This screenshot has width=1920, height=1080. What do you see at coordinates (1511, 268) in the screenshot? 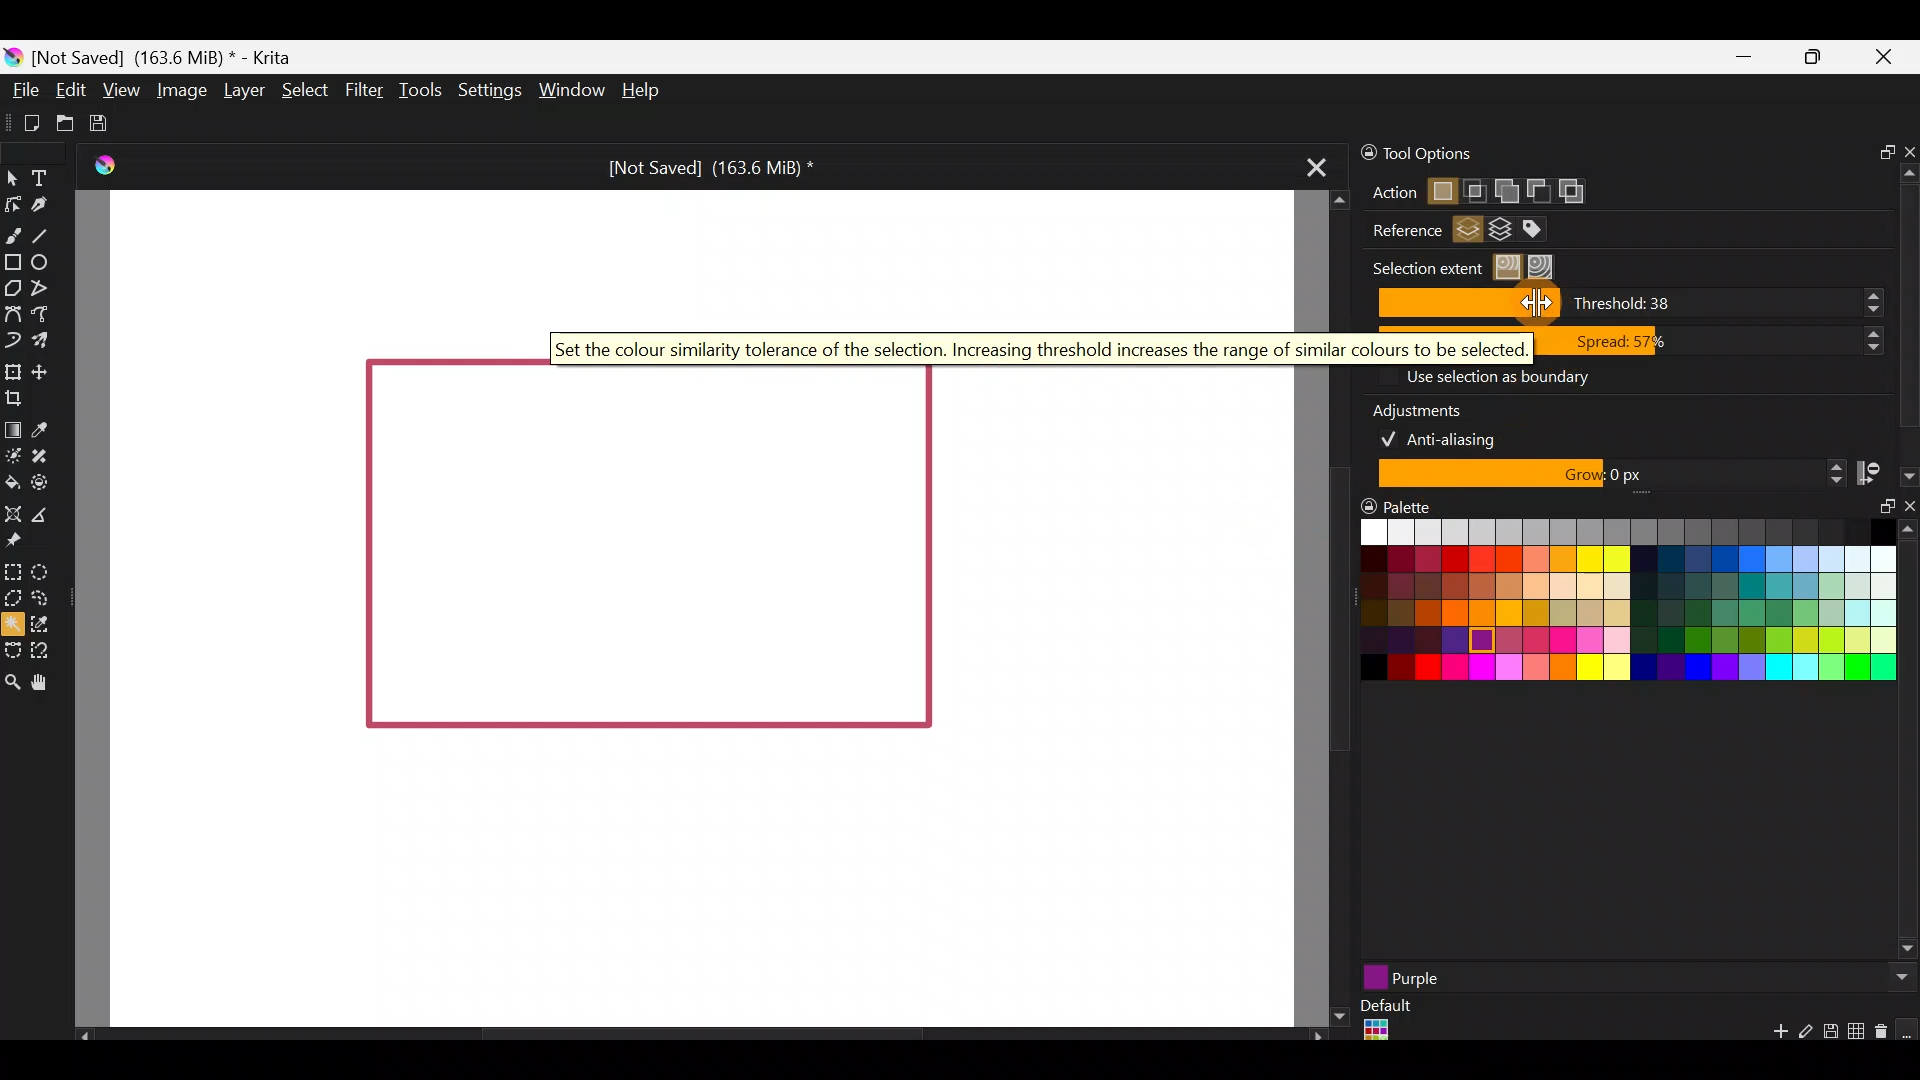
I see `Select regions similar in colour to the clicked region` at bounding box center [1511, 268].